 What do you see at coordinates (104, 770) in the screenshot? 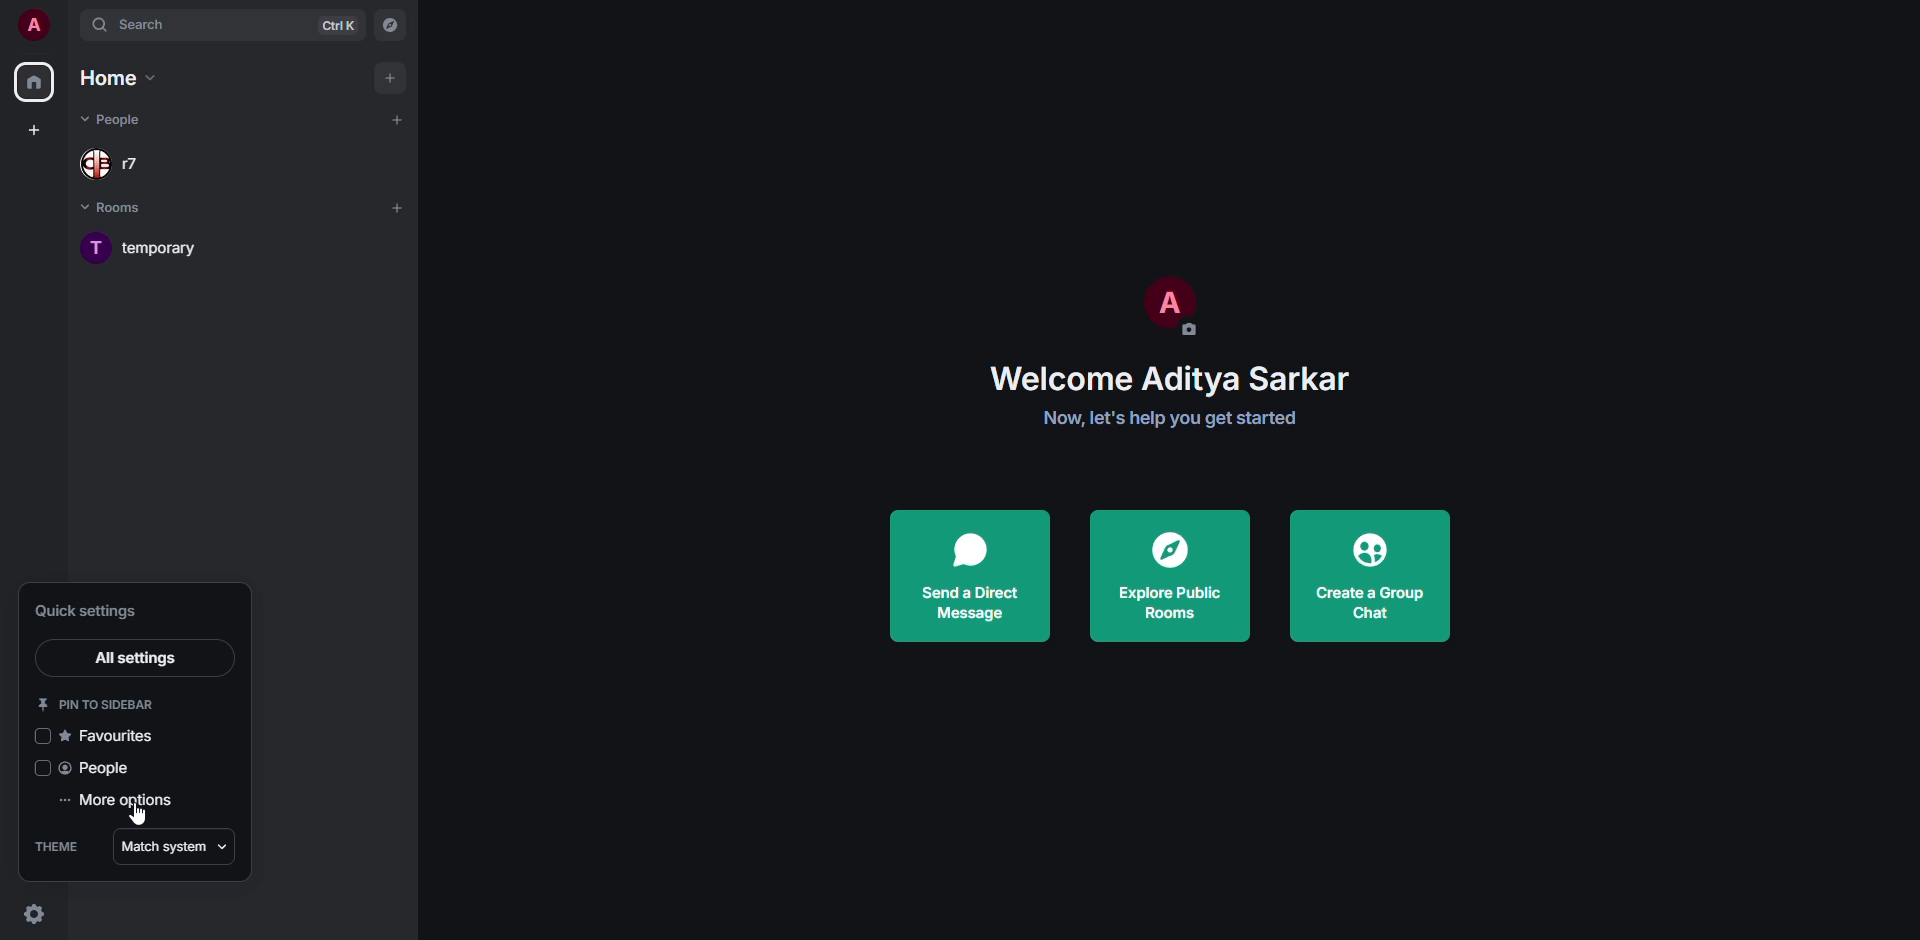
I see `people` at bounding box center [104, 770].